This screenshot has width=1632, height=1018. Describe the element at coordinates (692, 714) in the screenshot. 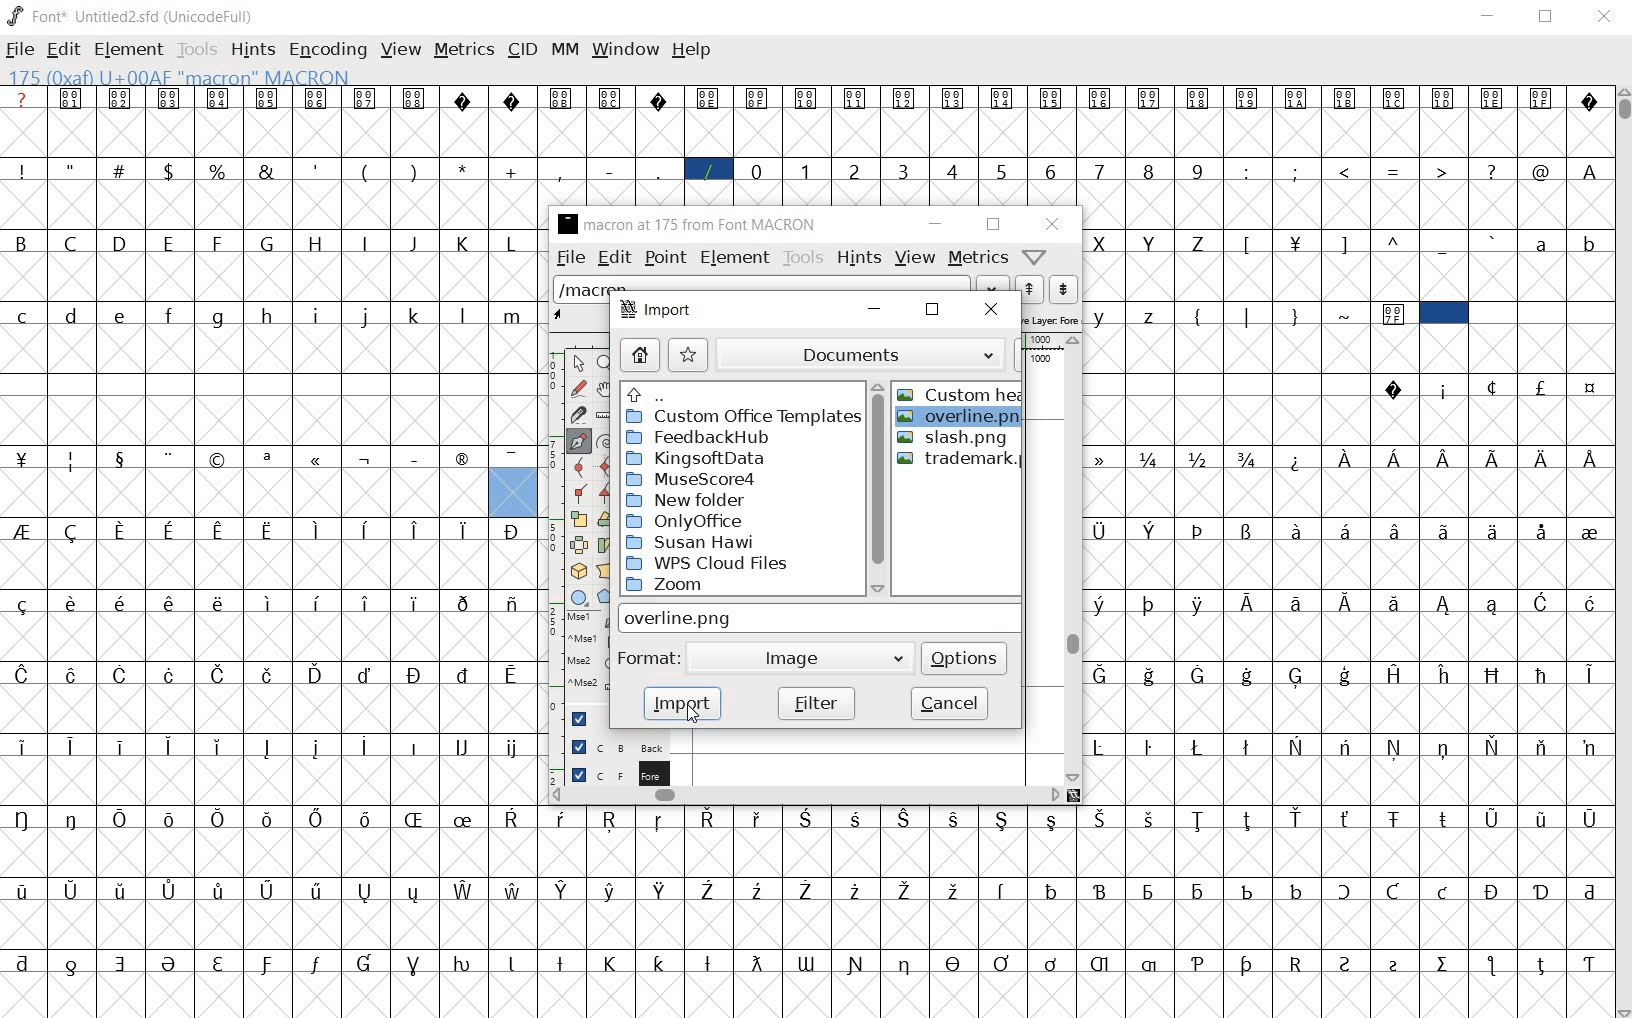

I see `cursor` at that location.